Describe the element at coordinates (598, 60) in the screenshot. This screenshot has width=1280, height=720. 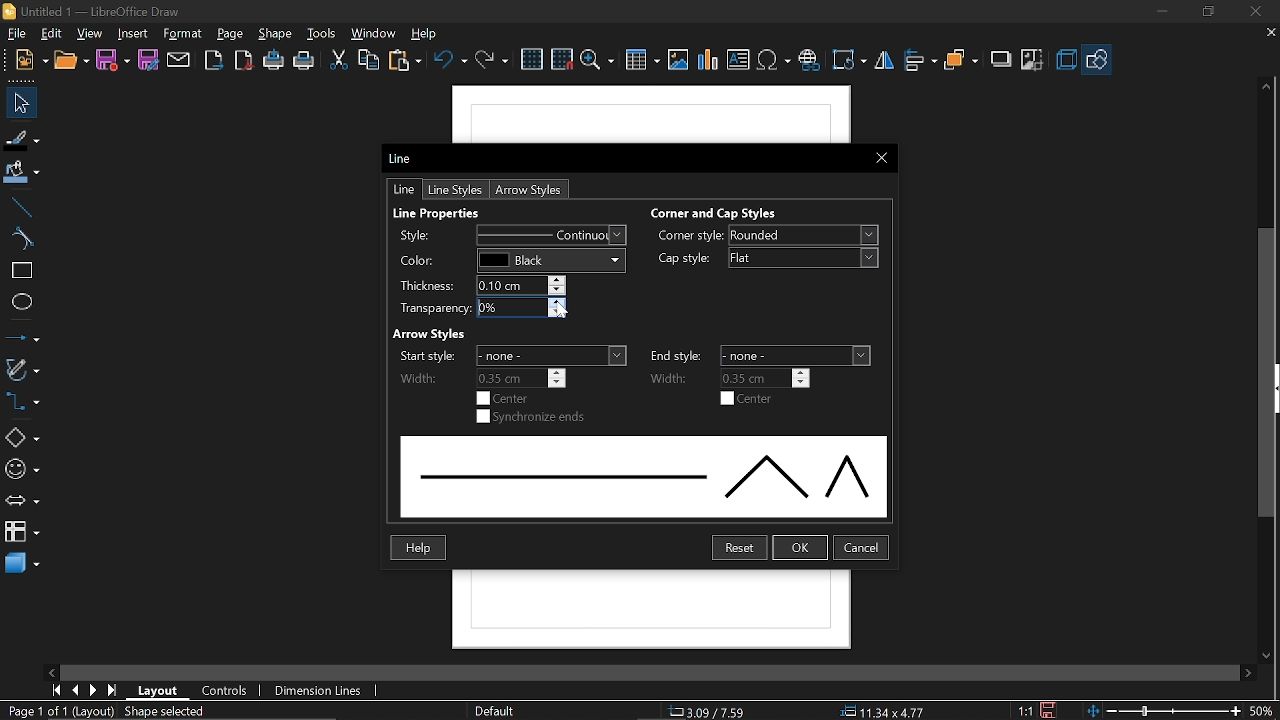
I see `zoom` at that location.